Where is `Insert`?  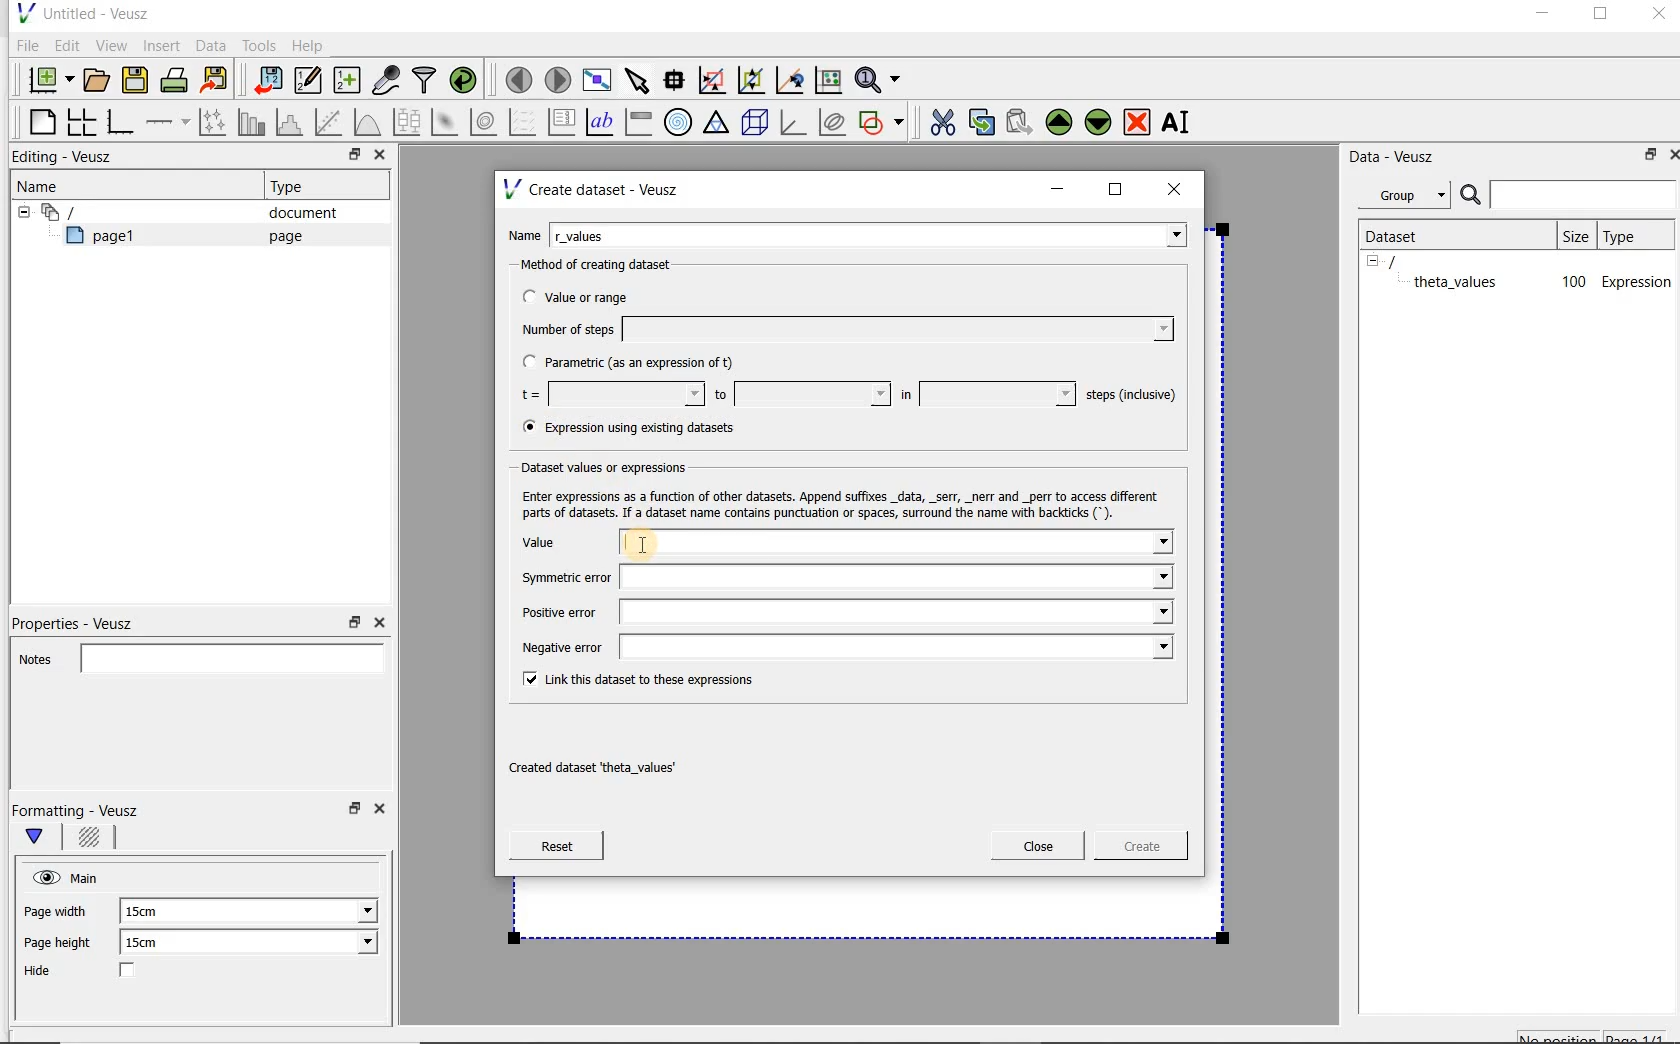 Insert is located at coordinates (164, 45).